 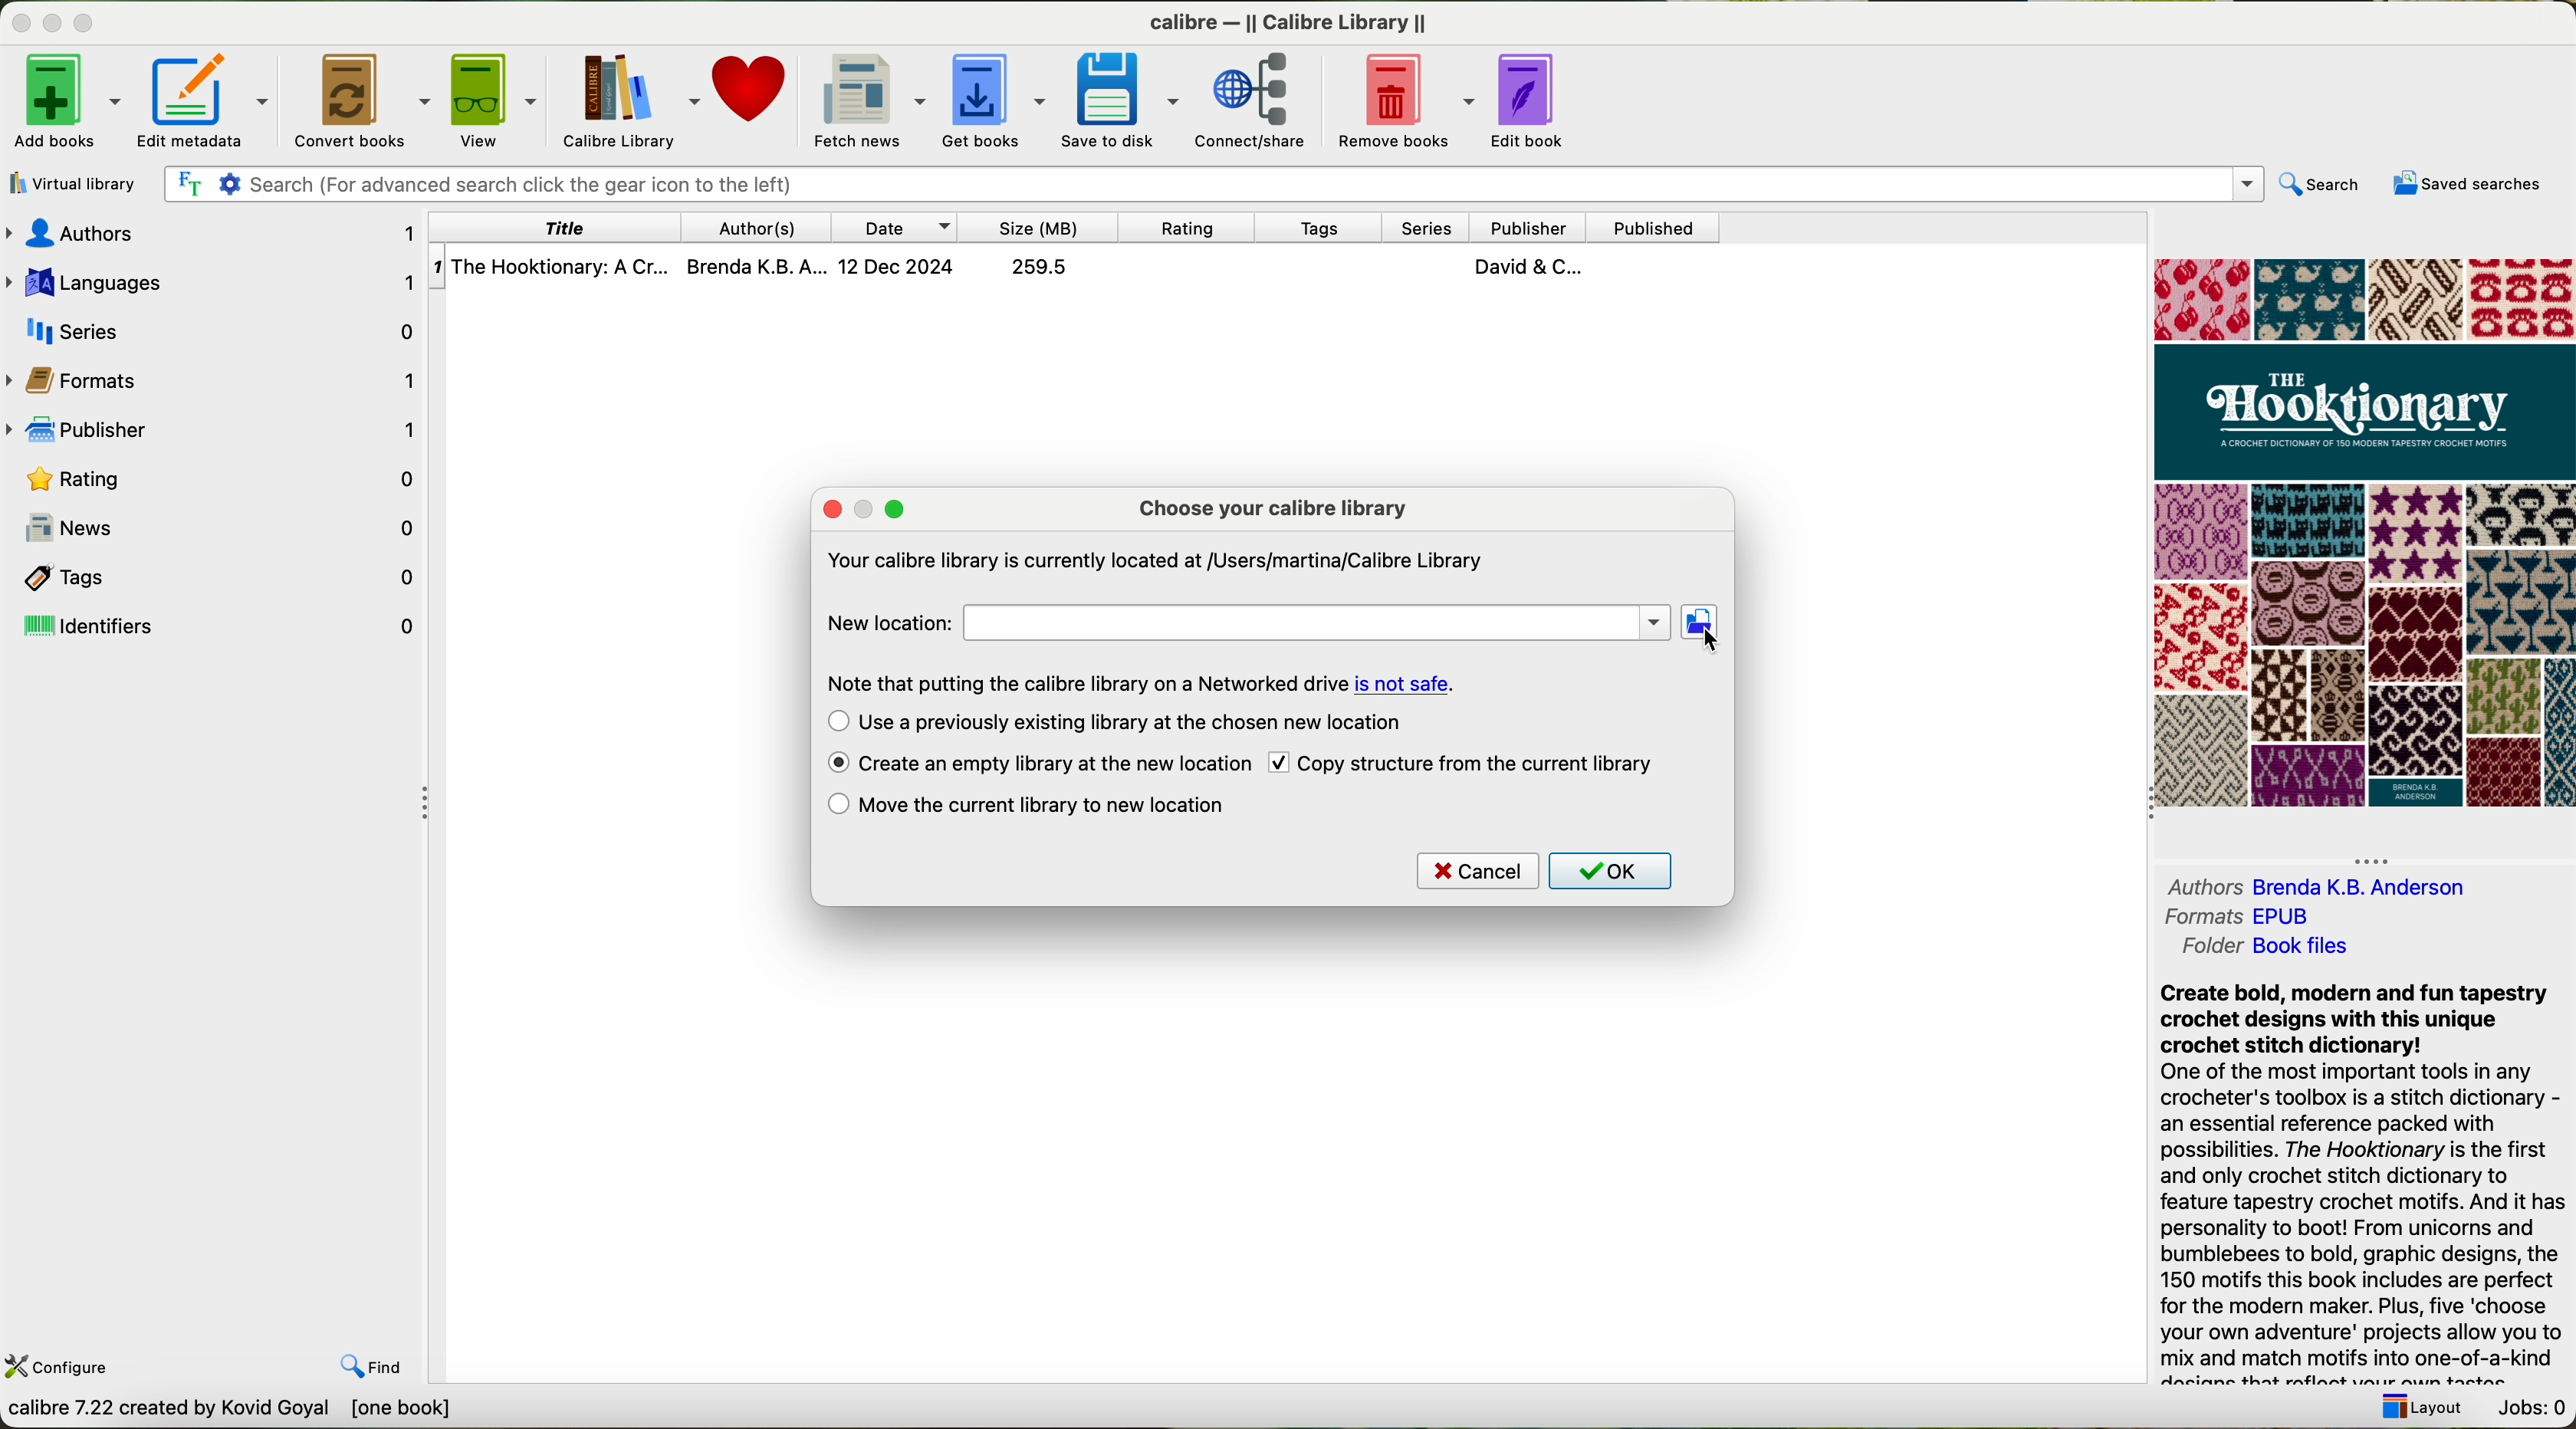 I want to click on use a previously existing library at the chosen location, so click(x=1145, y=723).